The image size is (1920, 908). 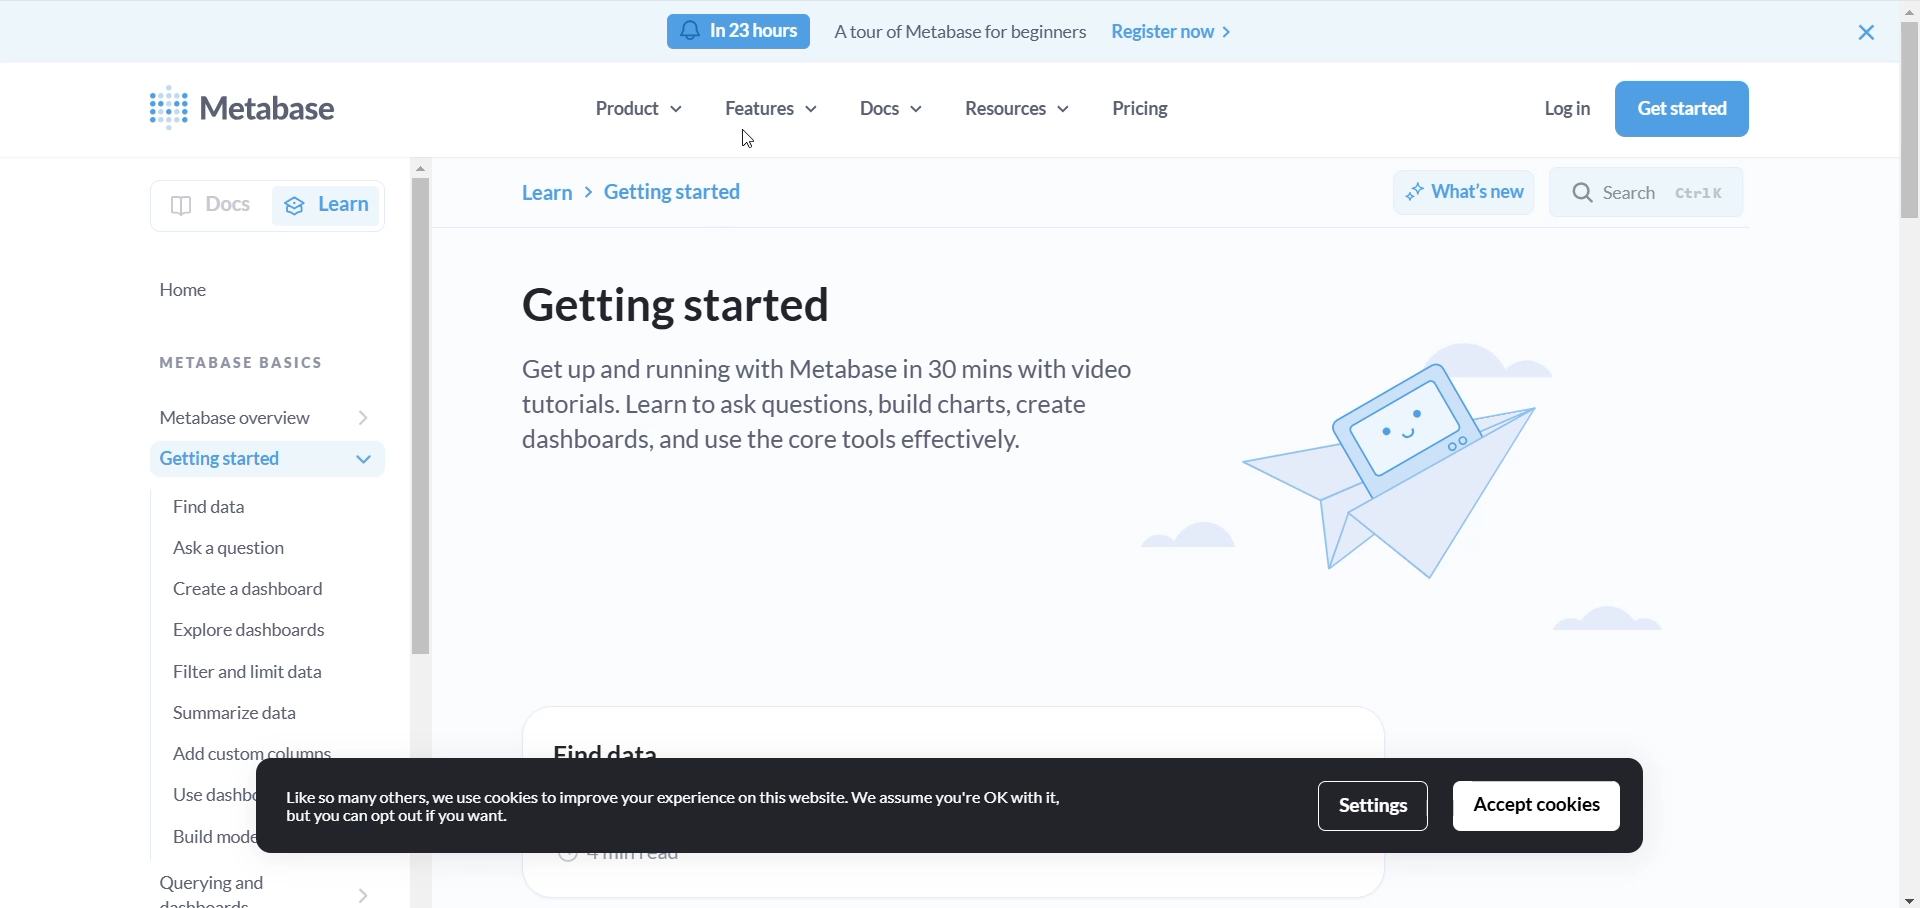 I want to click on home, so click(x=191, y=287).